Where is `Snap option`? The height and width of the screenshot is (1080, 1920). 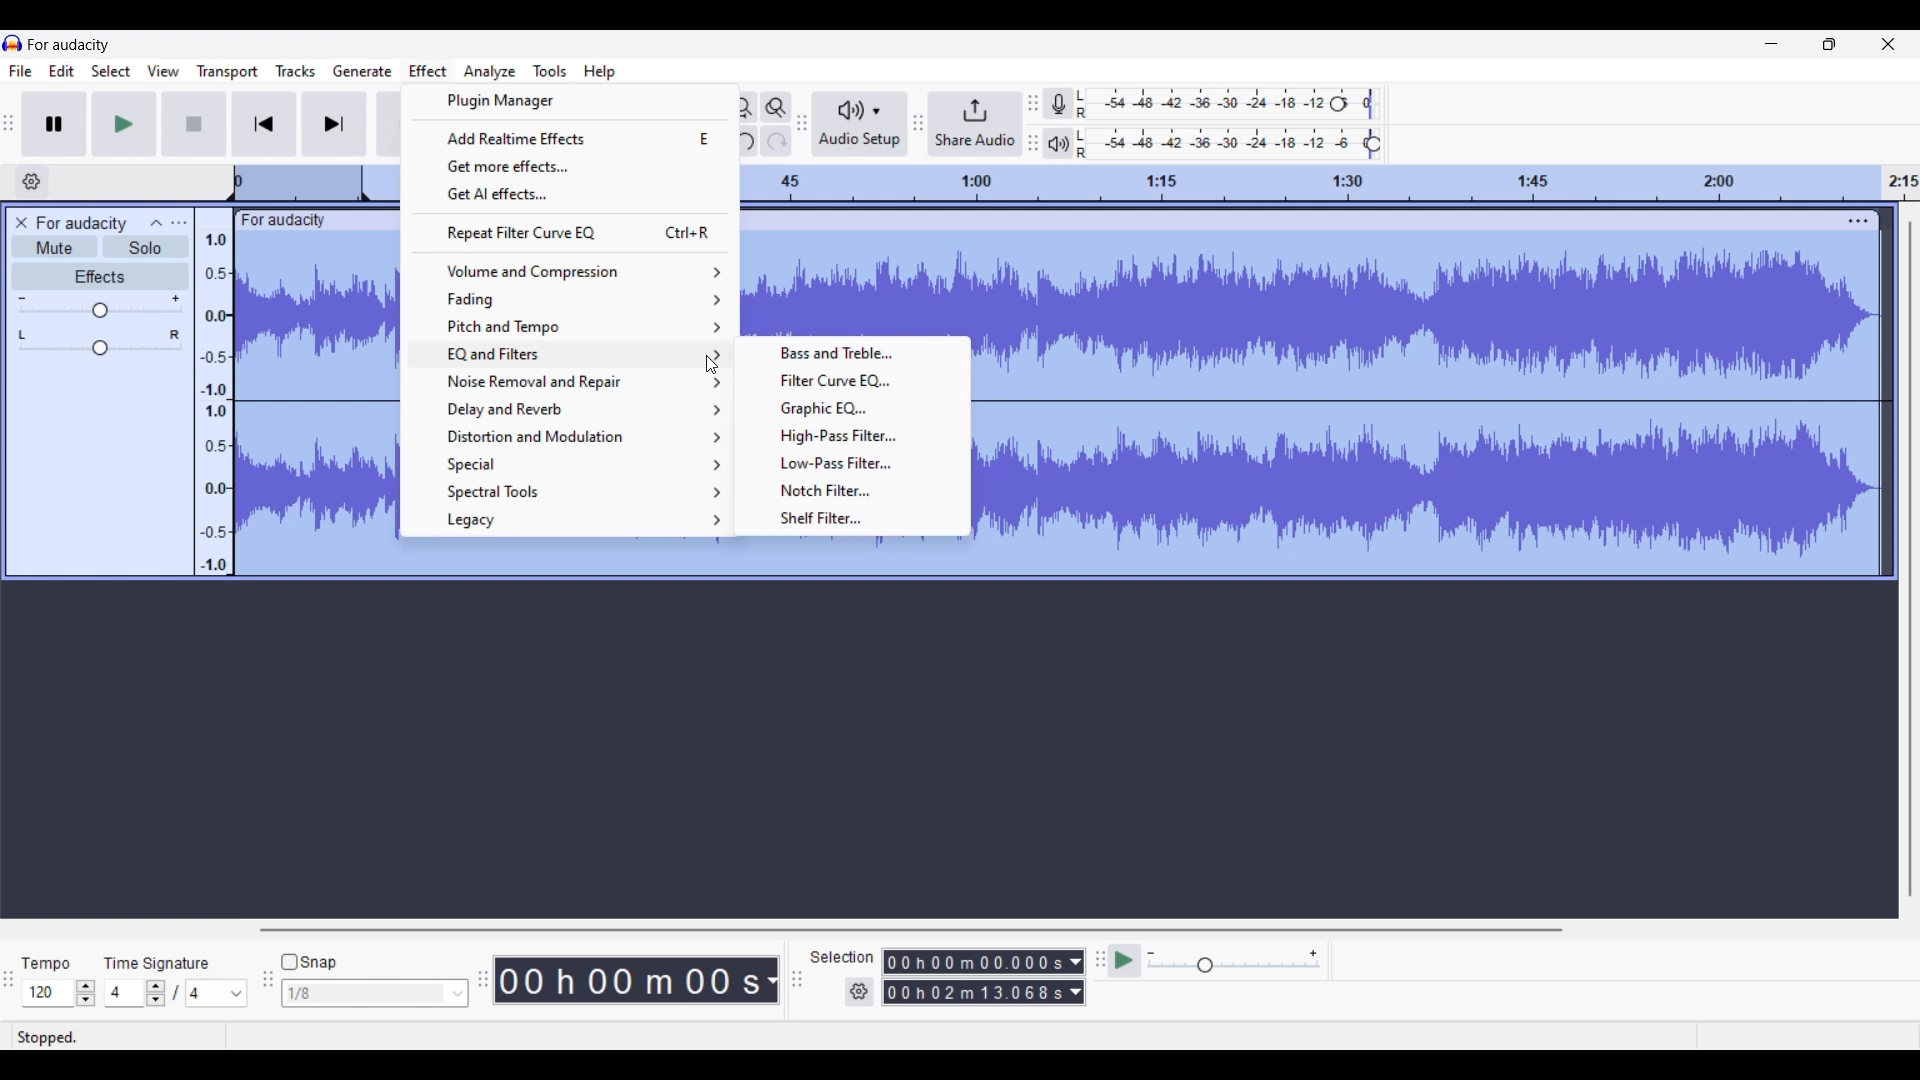 Snap option is located at coordinates (459, 994).